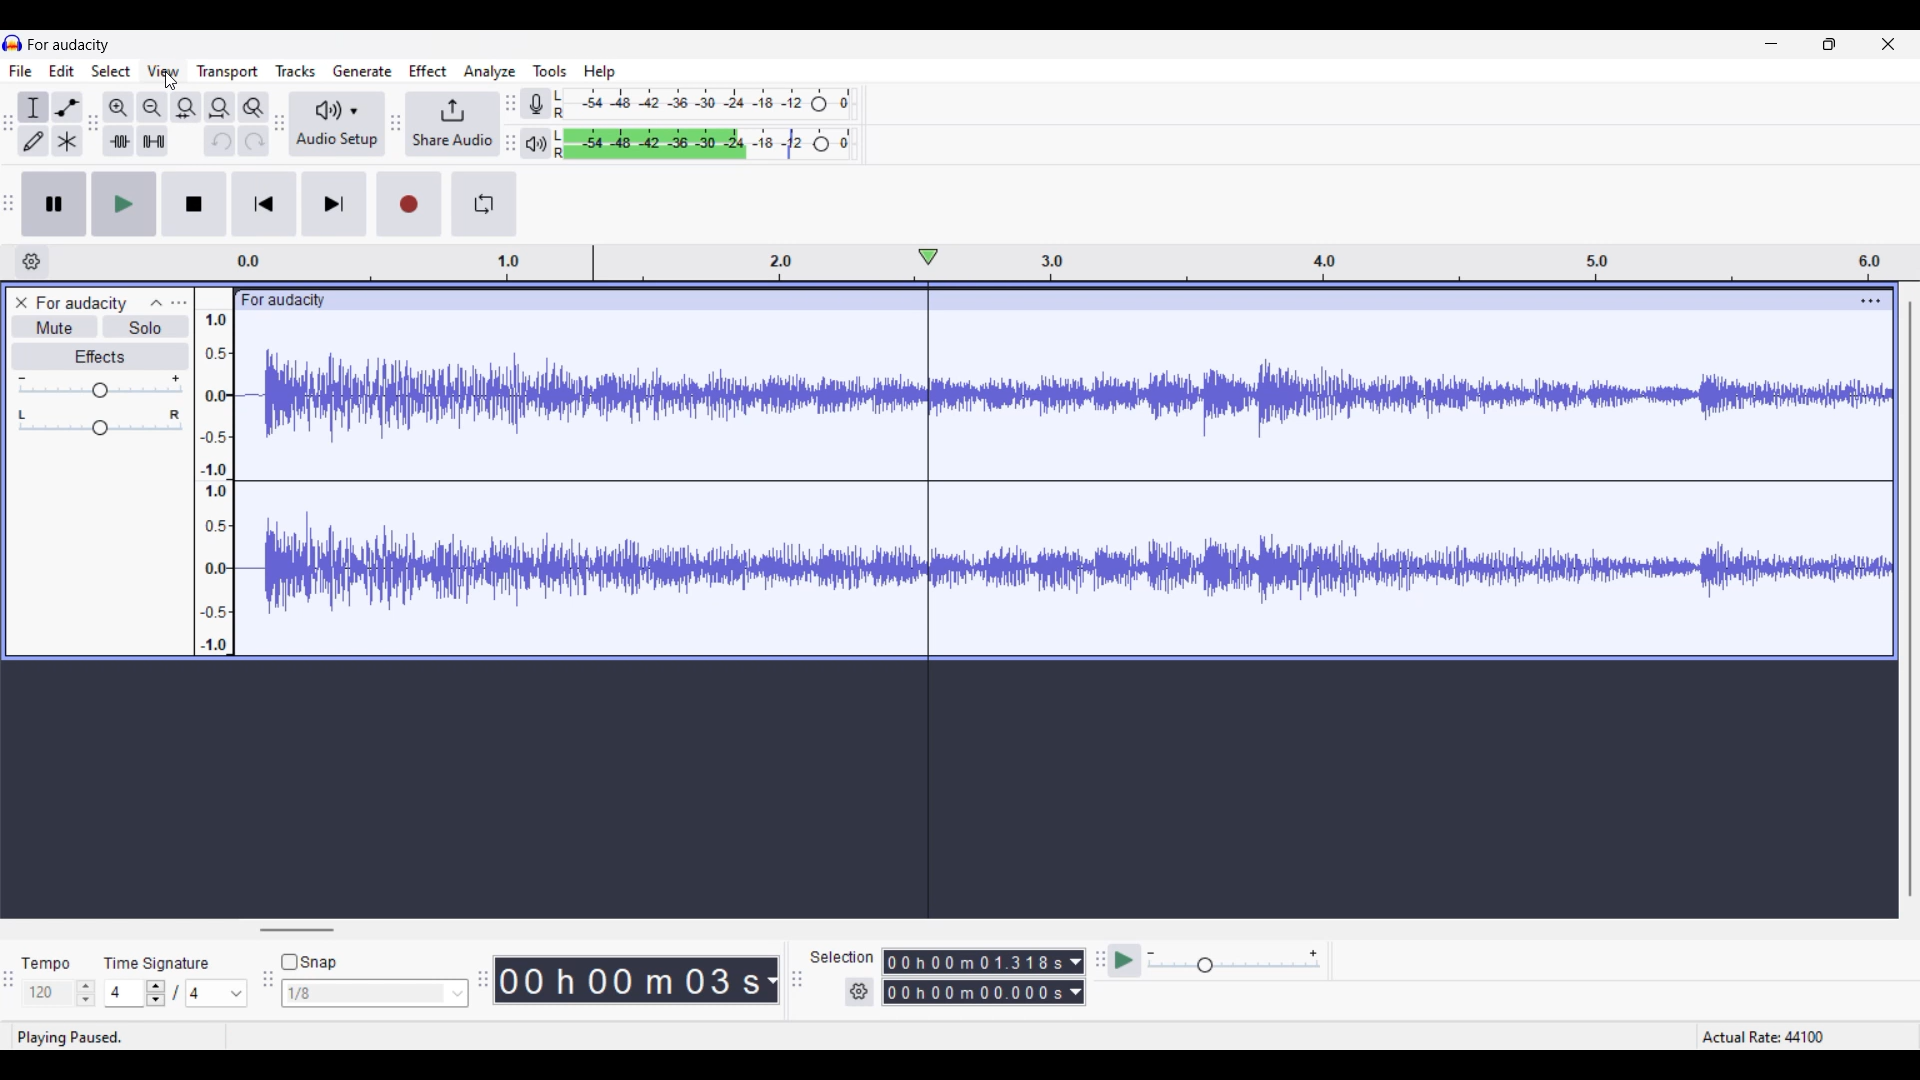 This screenshot has height=1080, width=1920. Describe the element at coordinates (374, 993) in the screenshot. I see `Snap options` at that location.